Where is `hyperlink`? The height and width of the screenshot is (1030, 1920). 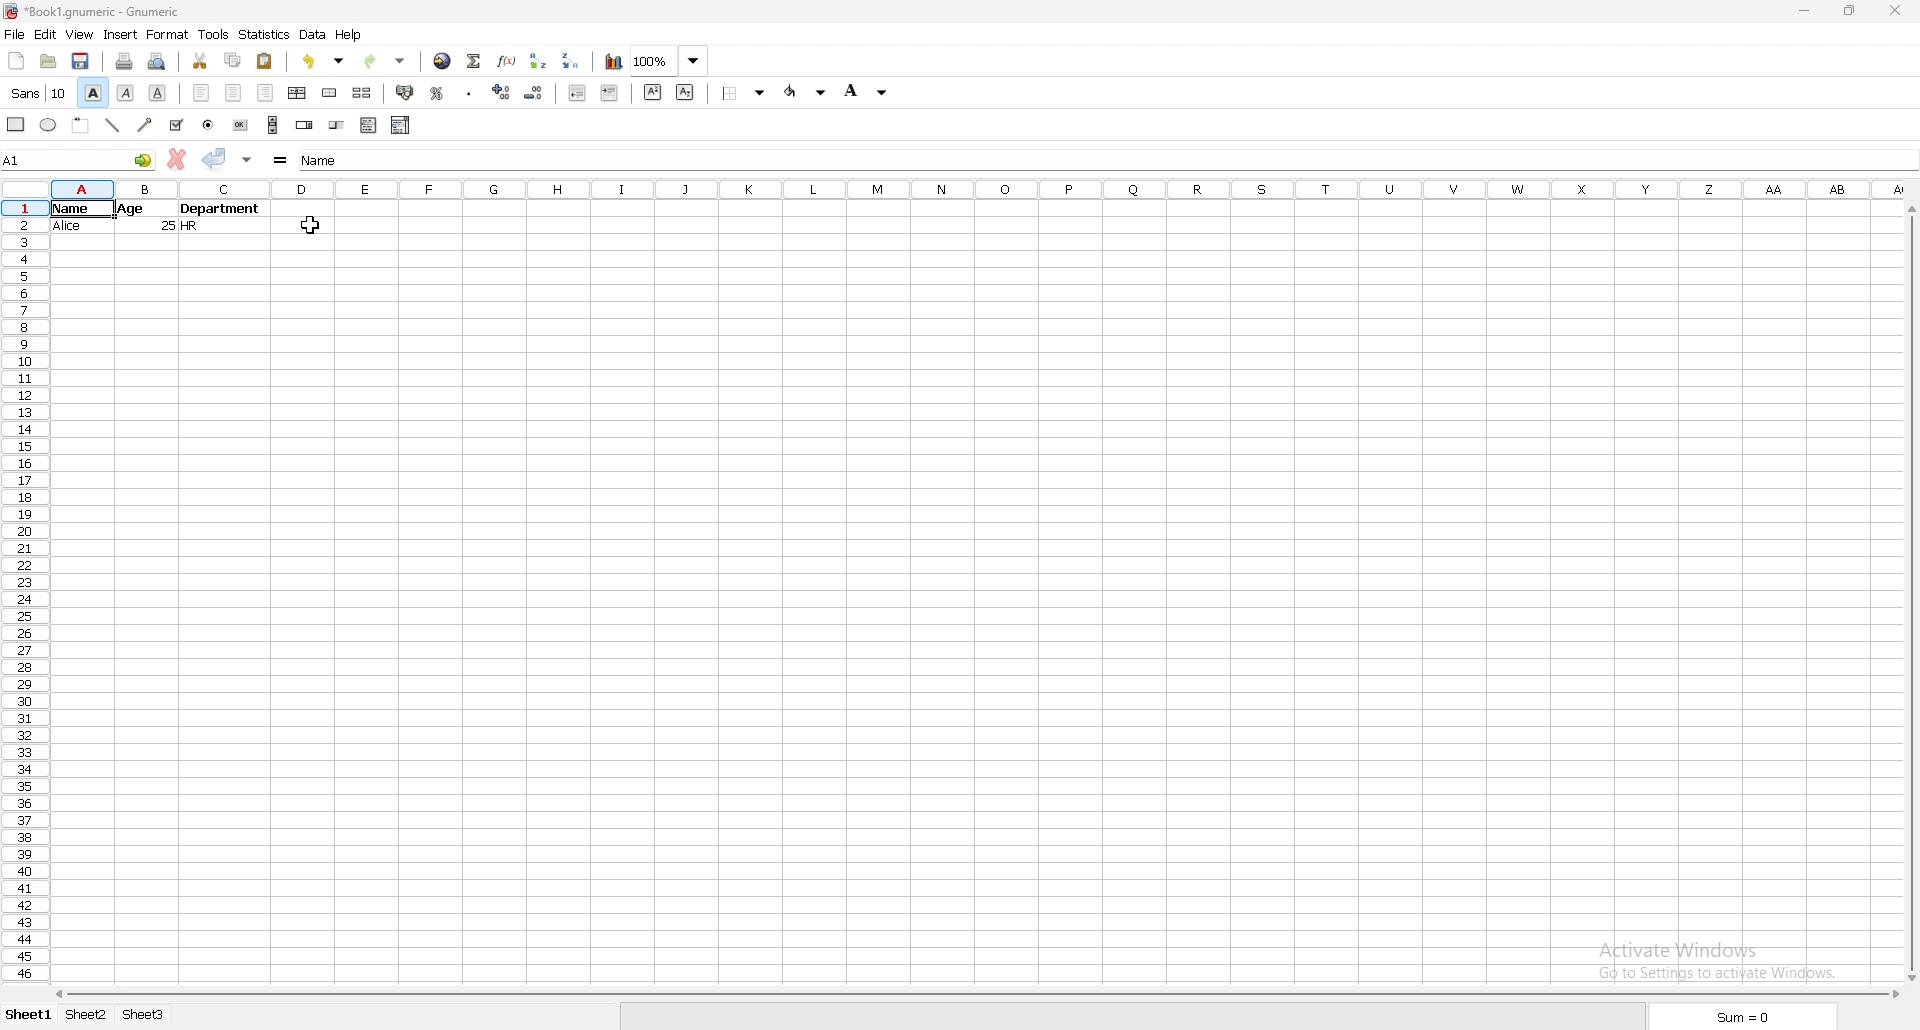 hyperlink is located at coordinates (443, 60).